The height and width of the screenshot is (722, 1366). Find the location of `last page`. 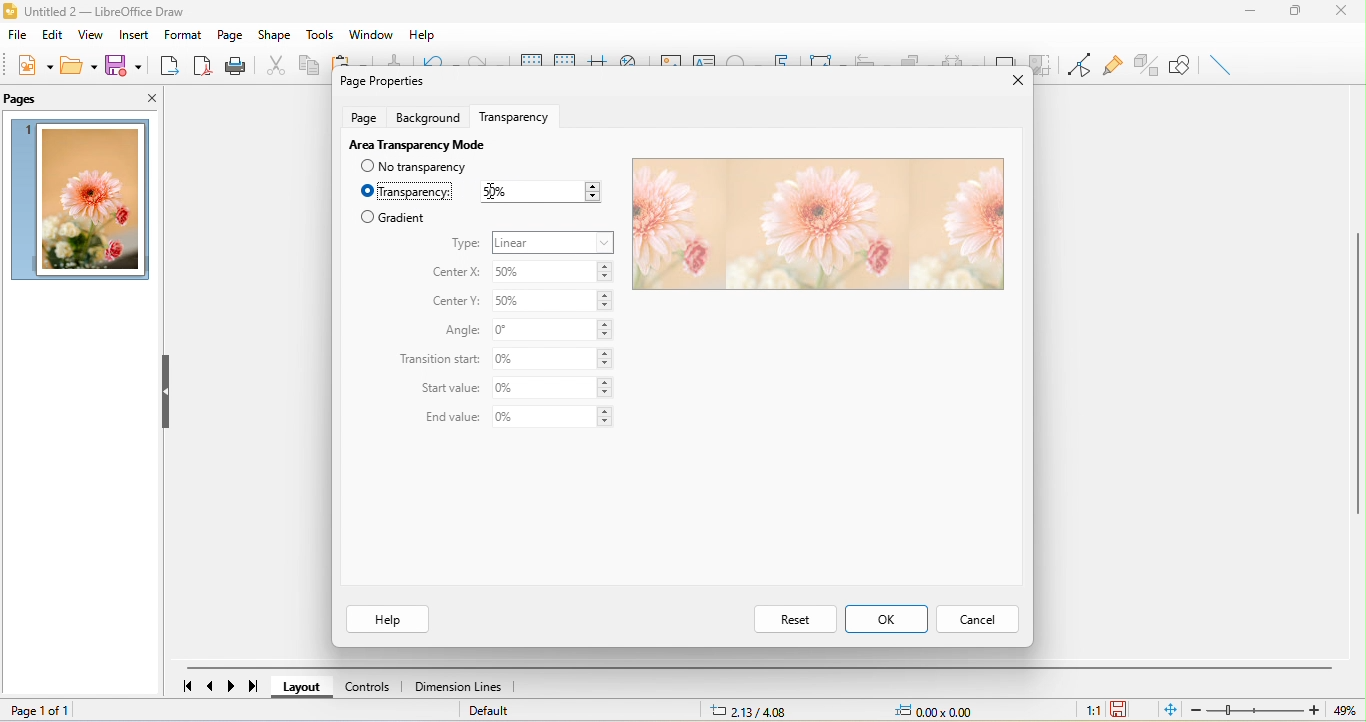

last page is located at coordinates (249, 686).